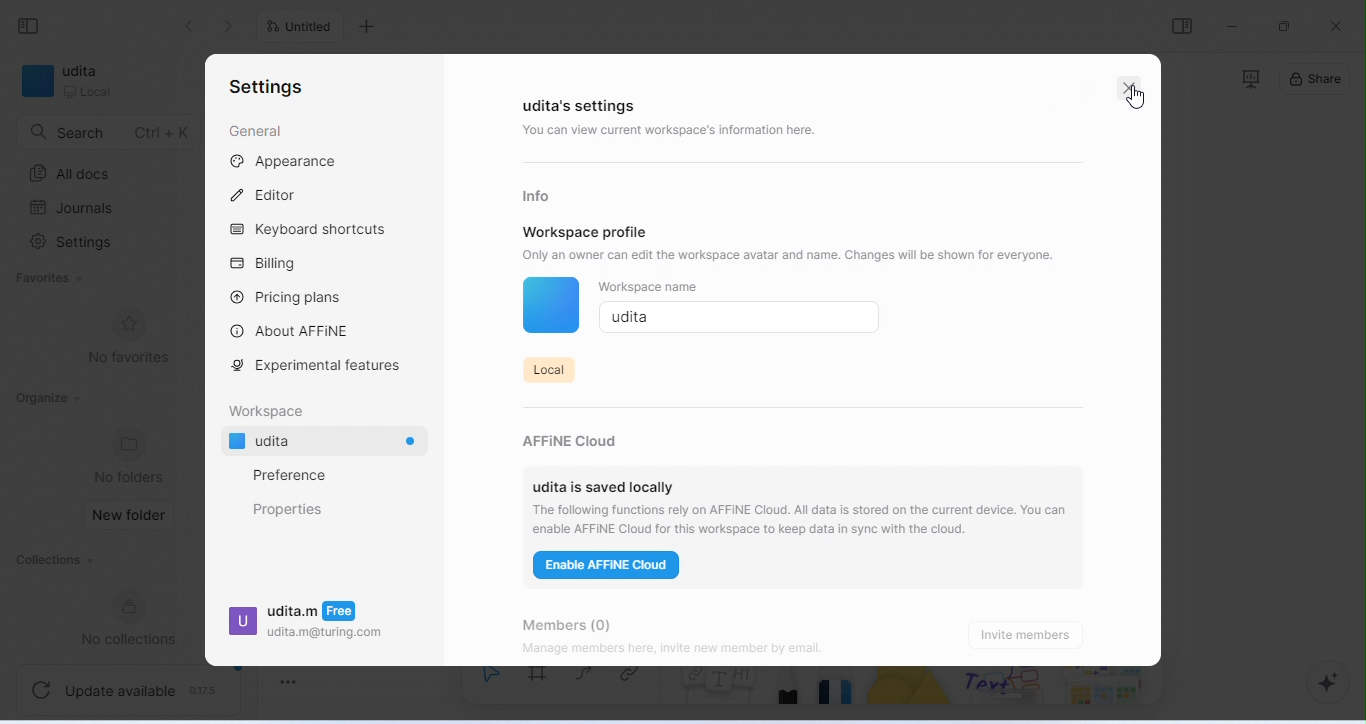 The image size is (1366, 724). I want to click on go previous, so click(232, 26).